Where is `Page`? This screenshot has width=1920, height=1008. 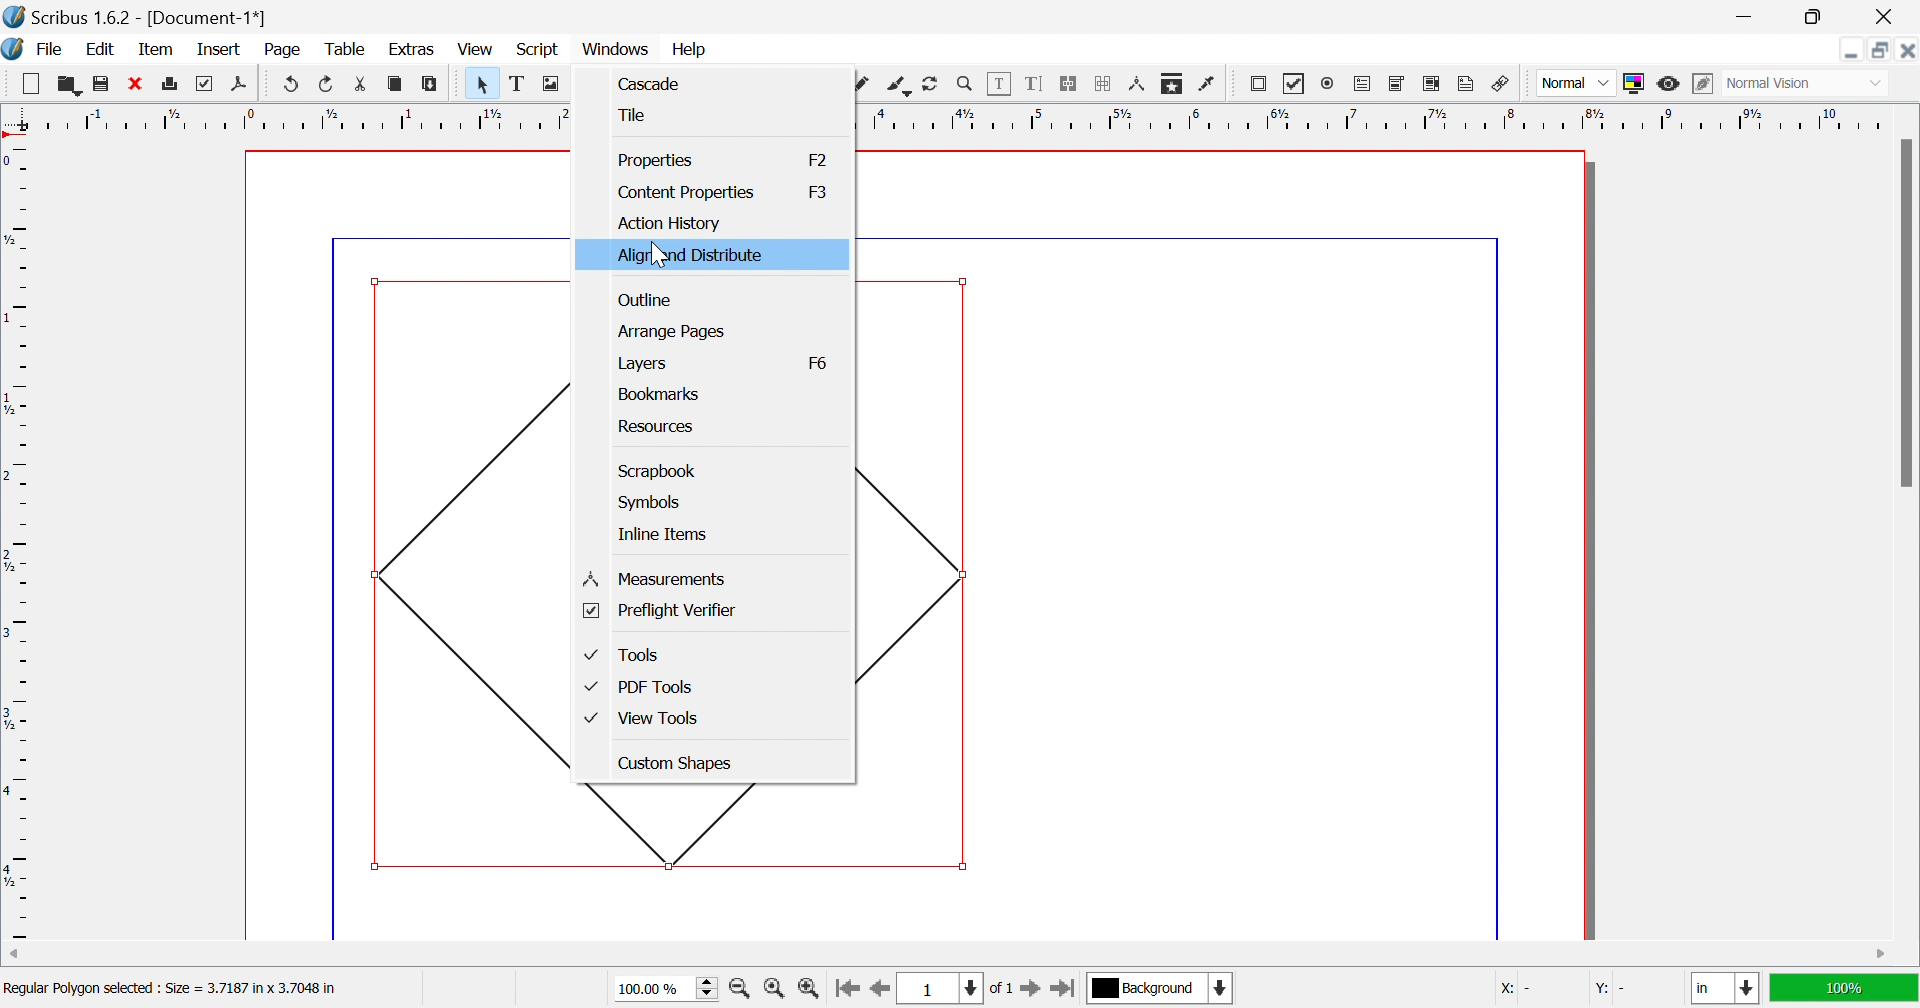 Page is located at coordinates (281, 50).